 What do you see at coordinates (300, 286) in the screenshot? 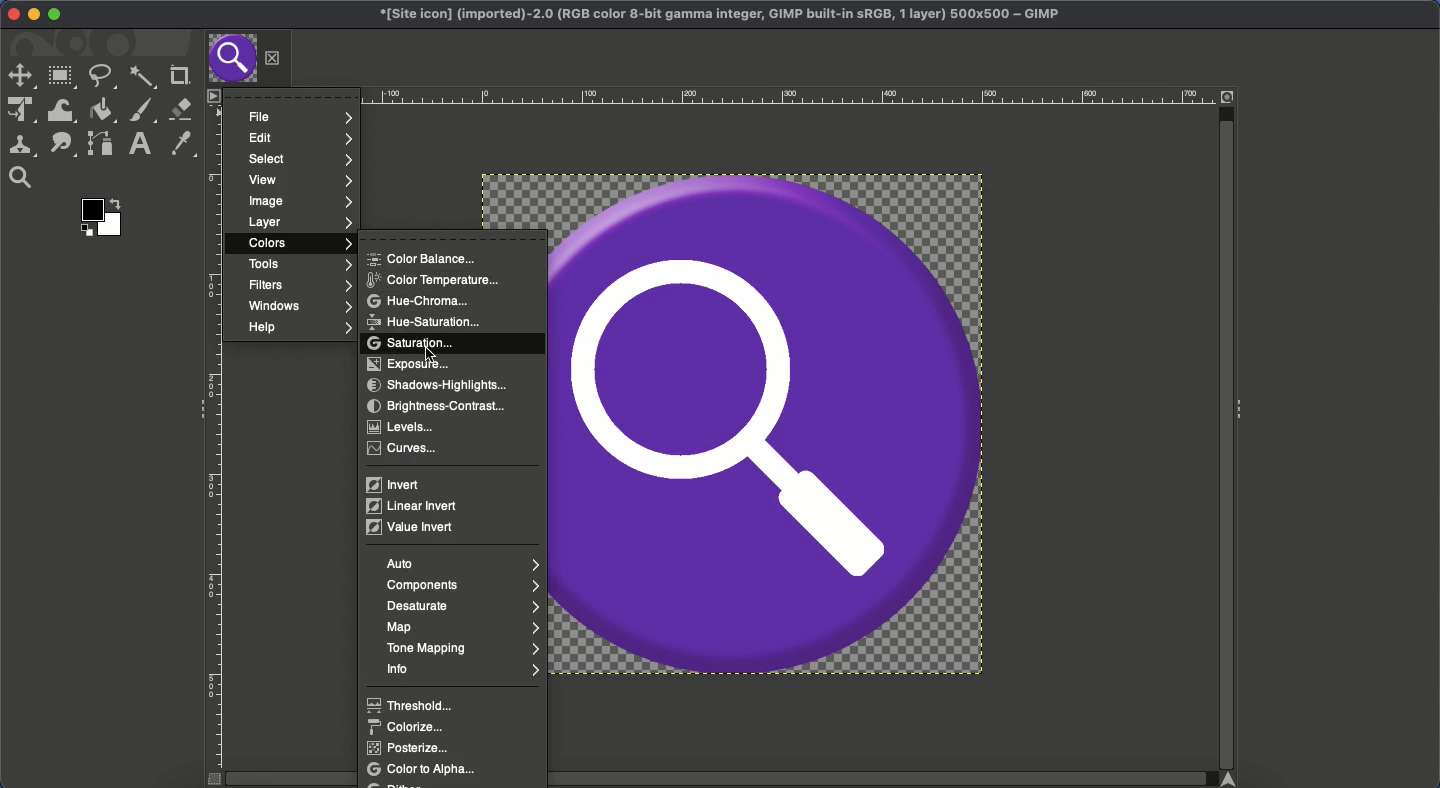
I see `Filters` at bounding box center [300, 286].